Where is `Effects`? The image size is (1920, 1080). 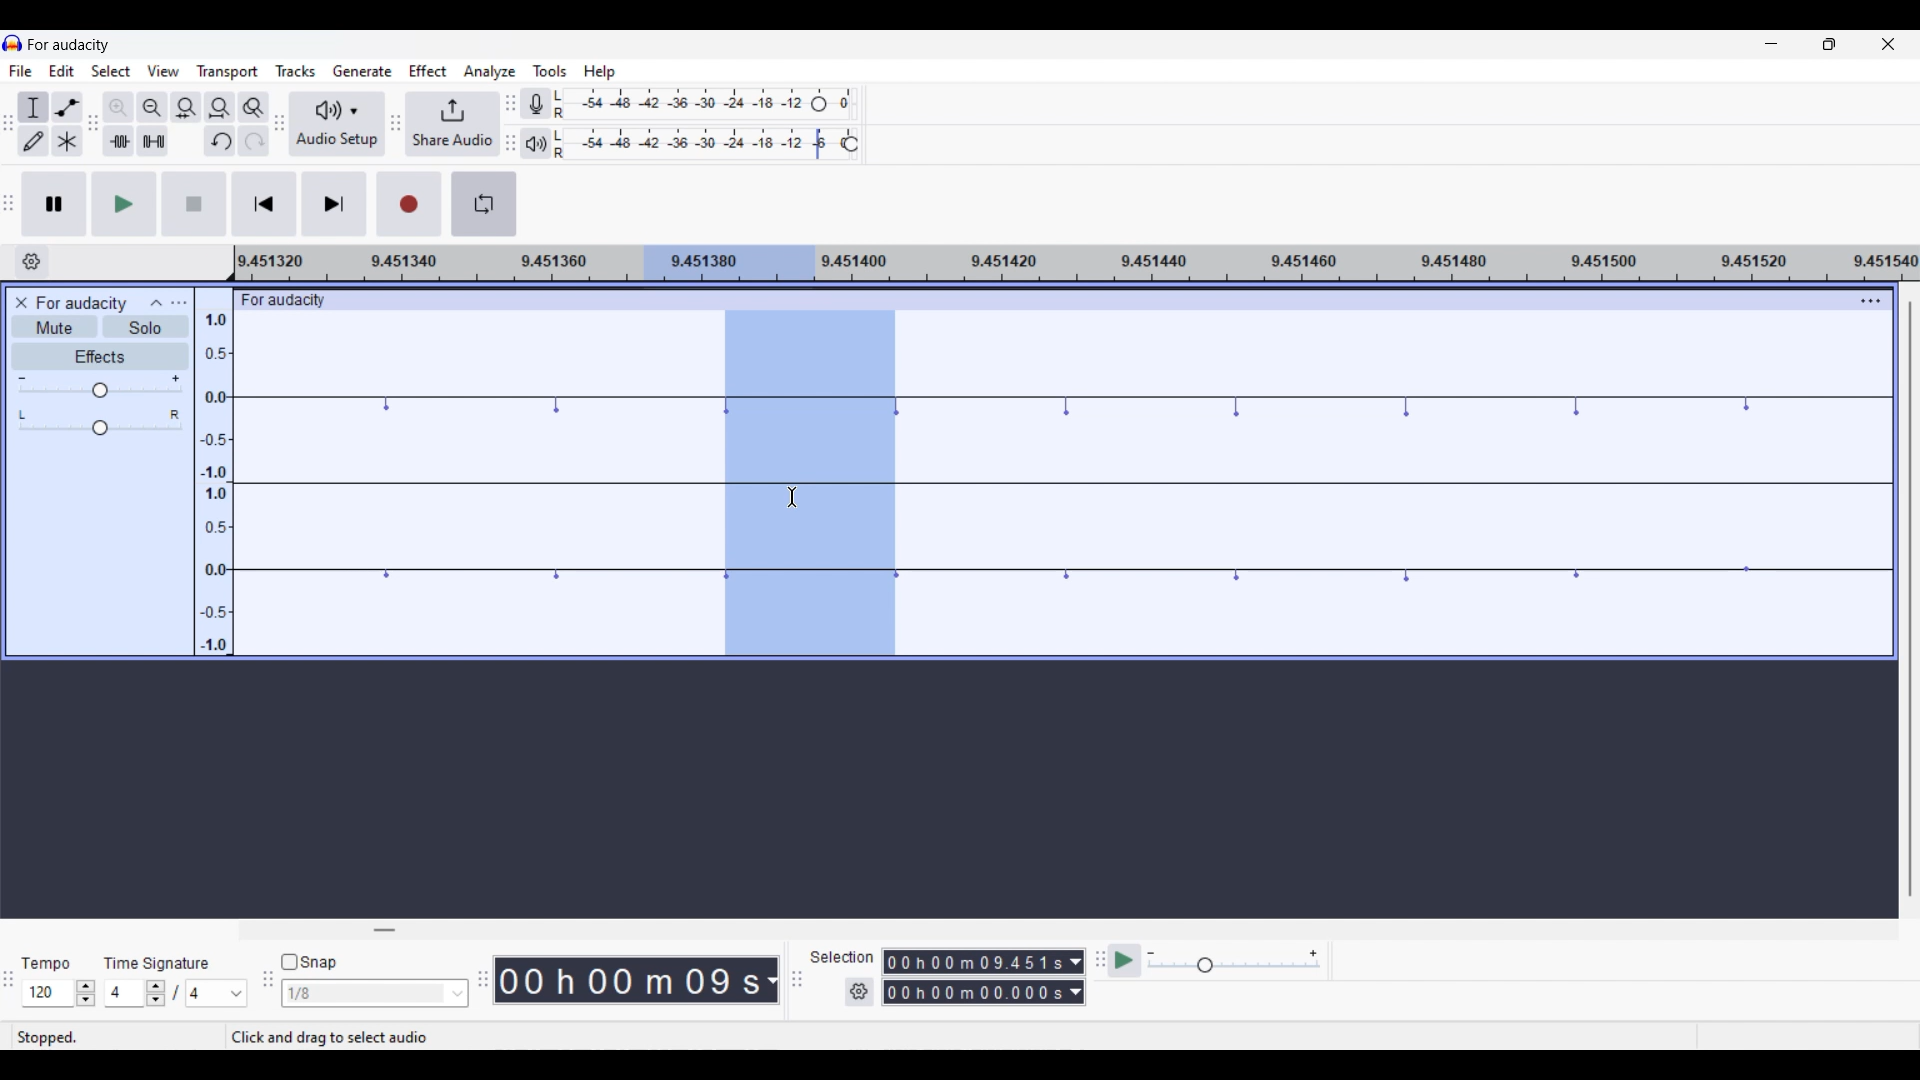 Effects is located at coordinates (101, 356).